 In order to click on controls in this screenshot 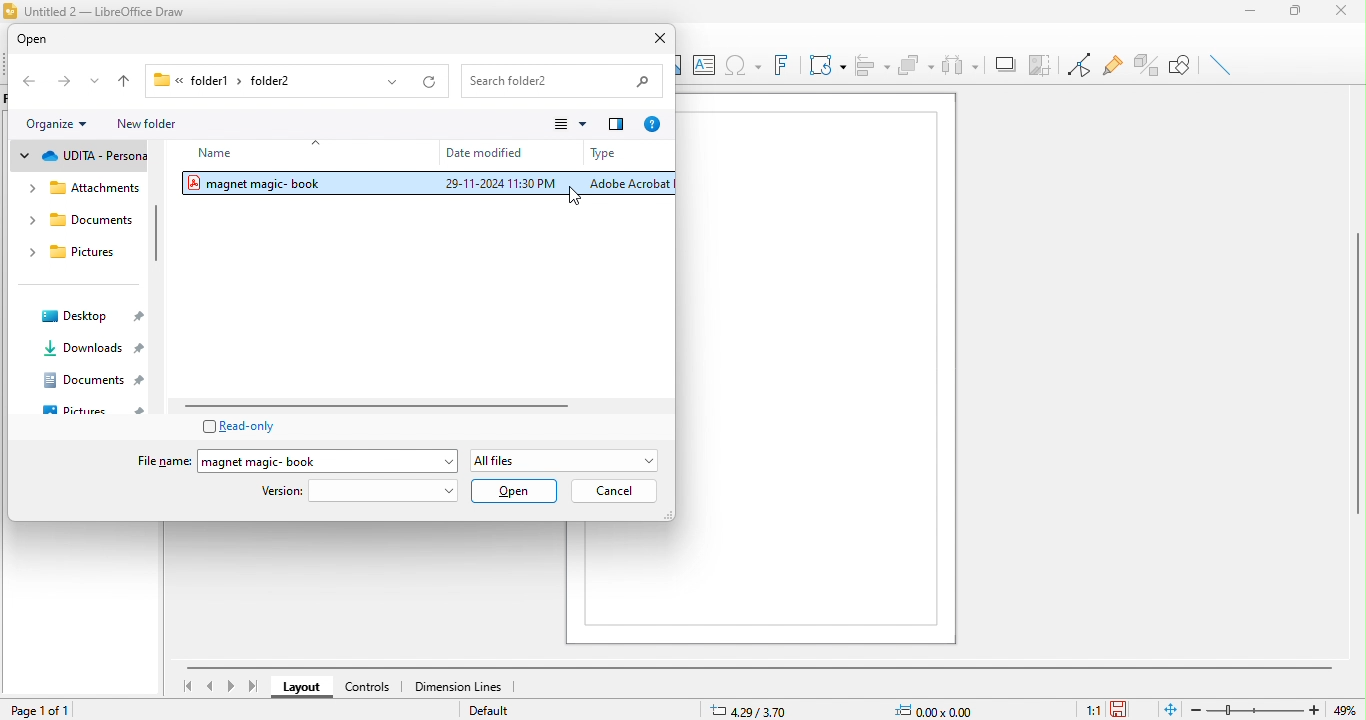, I will do `click(368, 689)`.